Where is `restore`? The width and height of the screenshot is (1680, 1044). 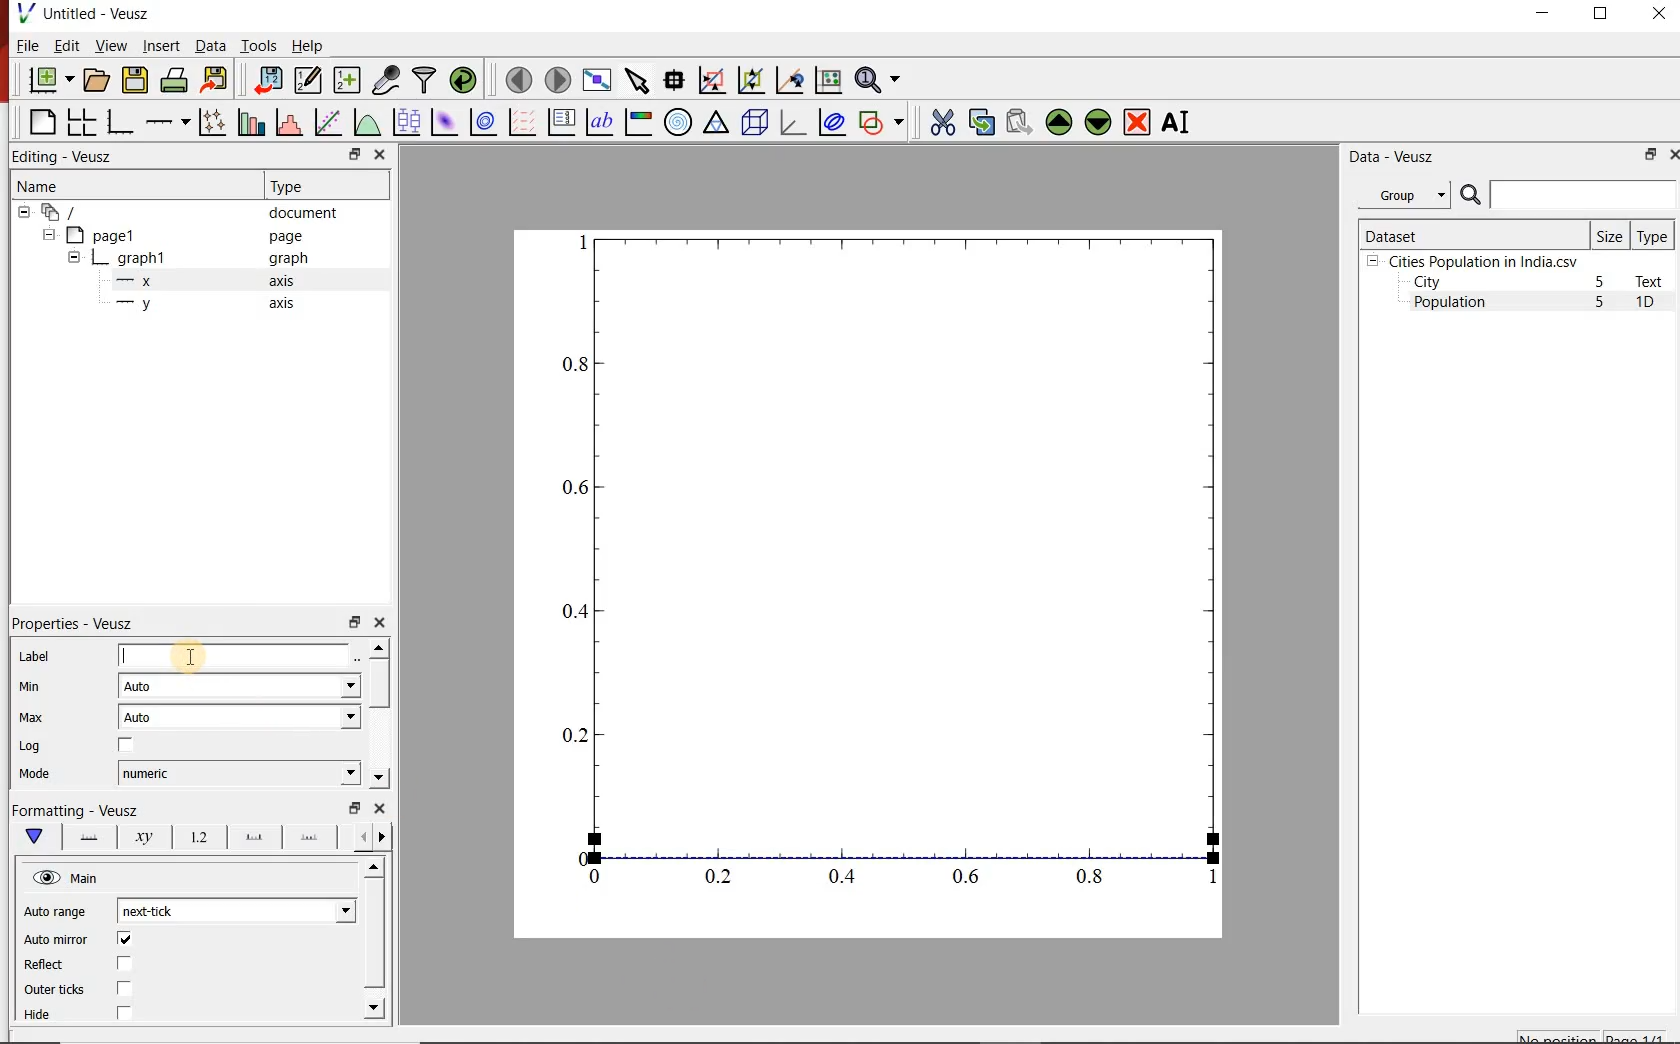
restore is located at coordinates (353, 154).